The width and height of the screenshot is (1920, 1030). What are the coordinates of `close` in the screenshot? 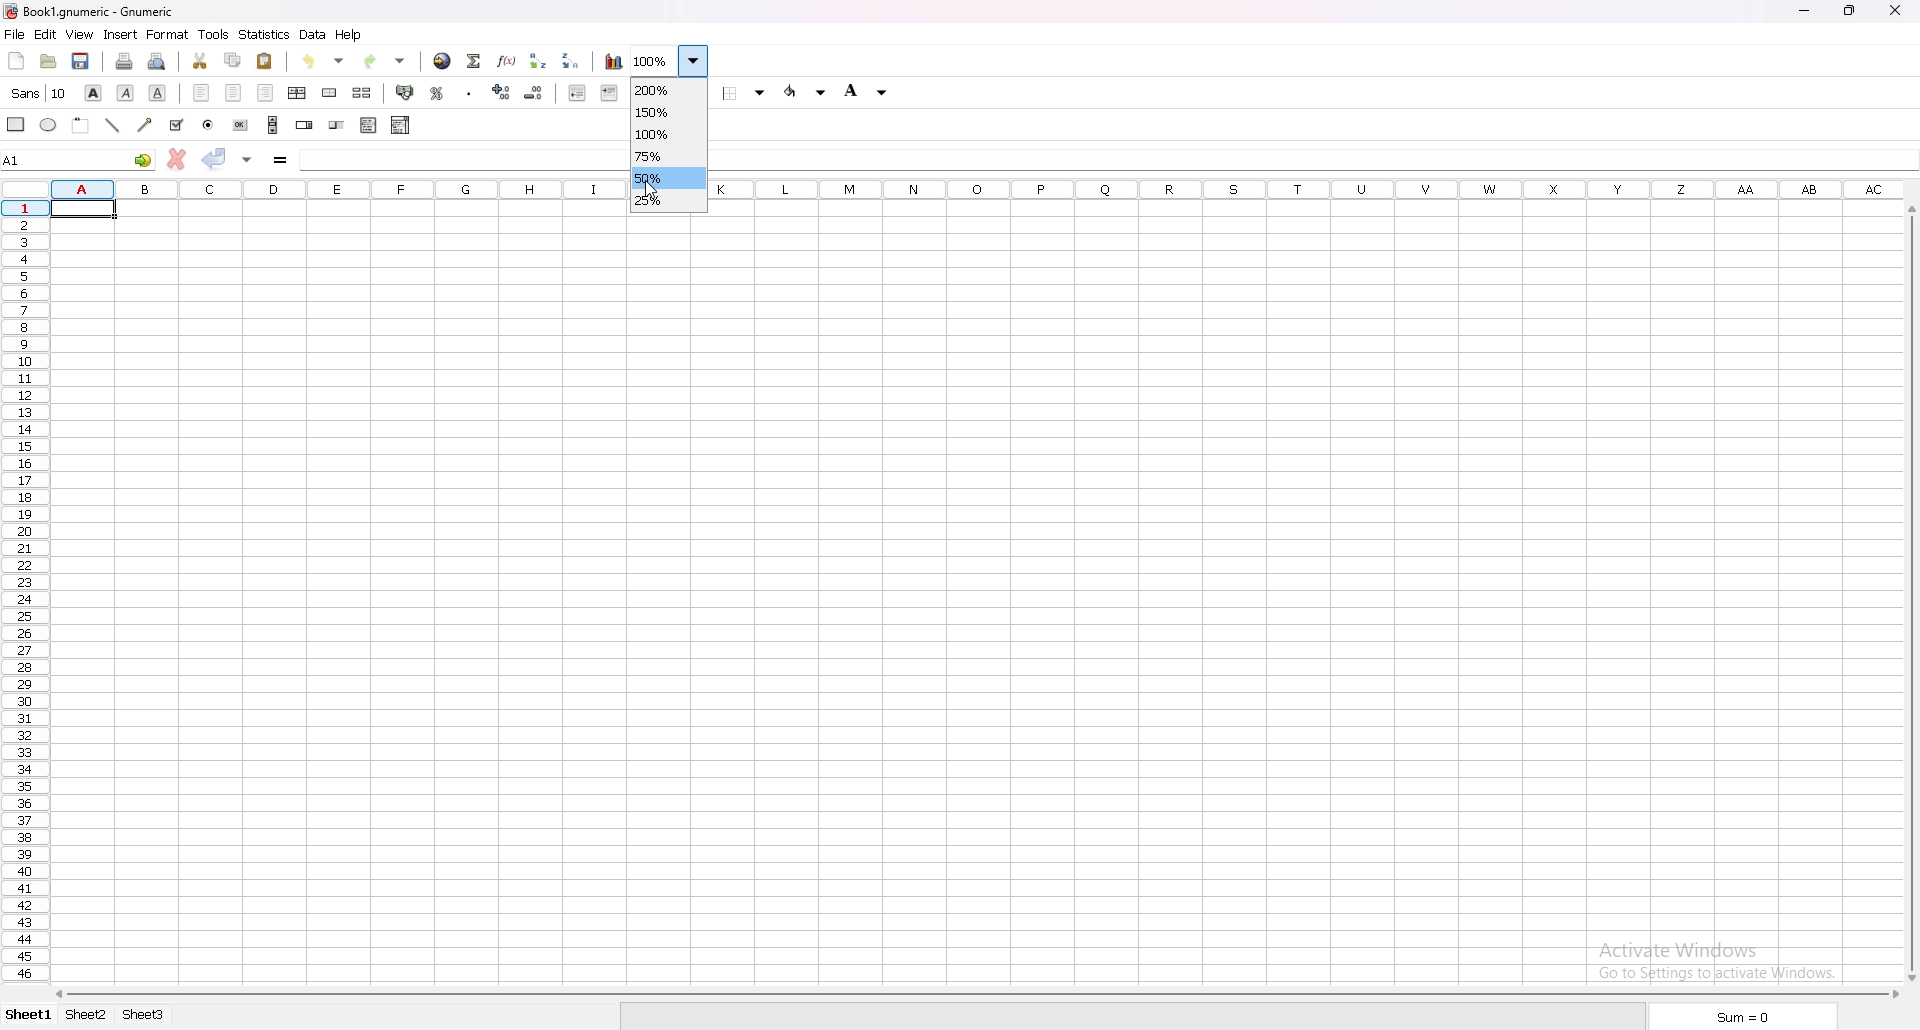 It's located at (1896, 11).